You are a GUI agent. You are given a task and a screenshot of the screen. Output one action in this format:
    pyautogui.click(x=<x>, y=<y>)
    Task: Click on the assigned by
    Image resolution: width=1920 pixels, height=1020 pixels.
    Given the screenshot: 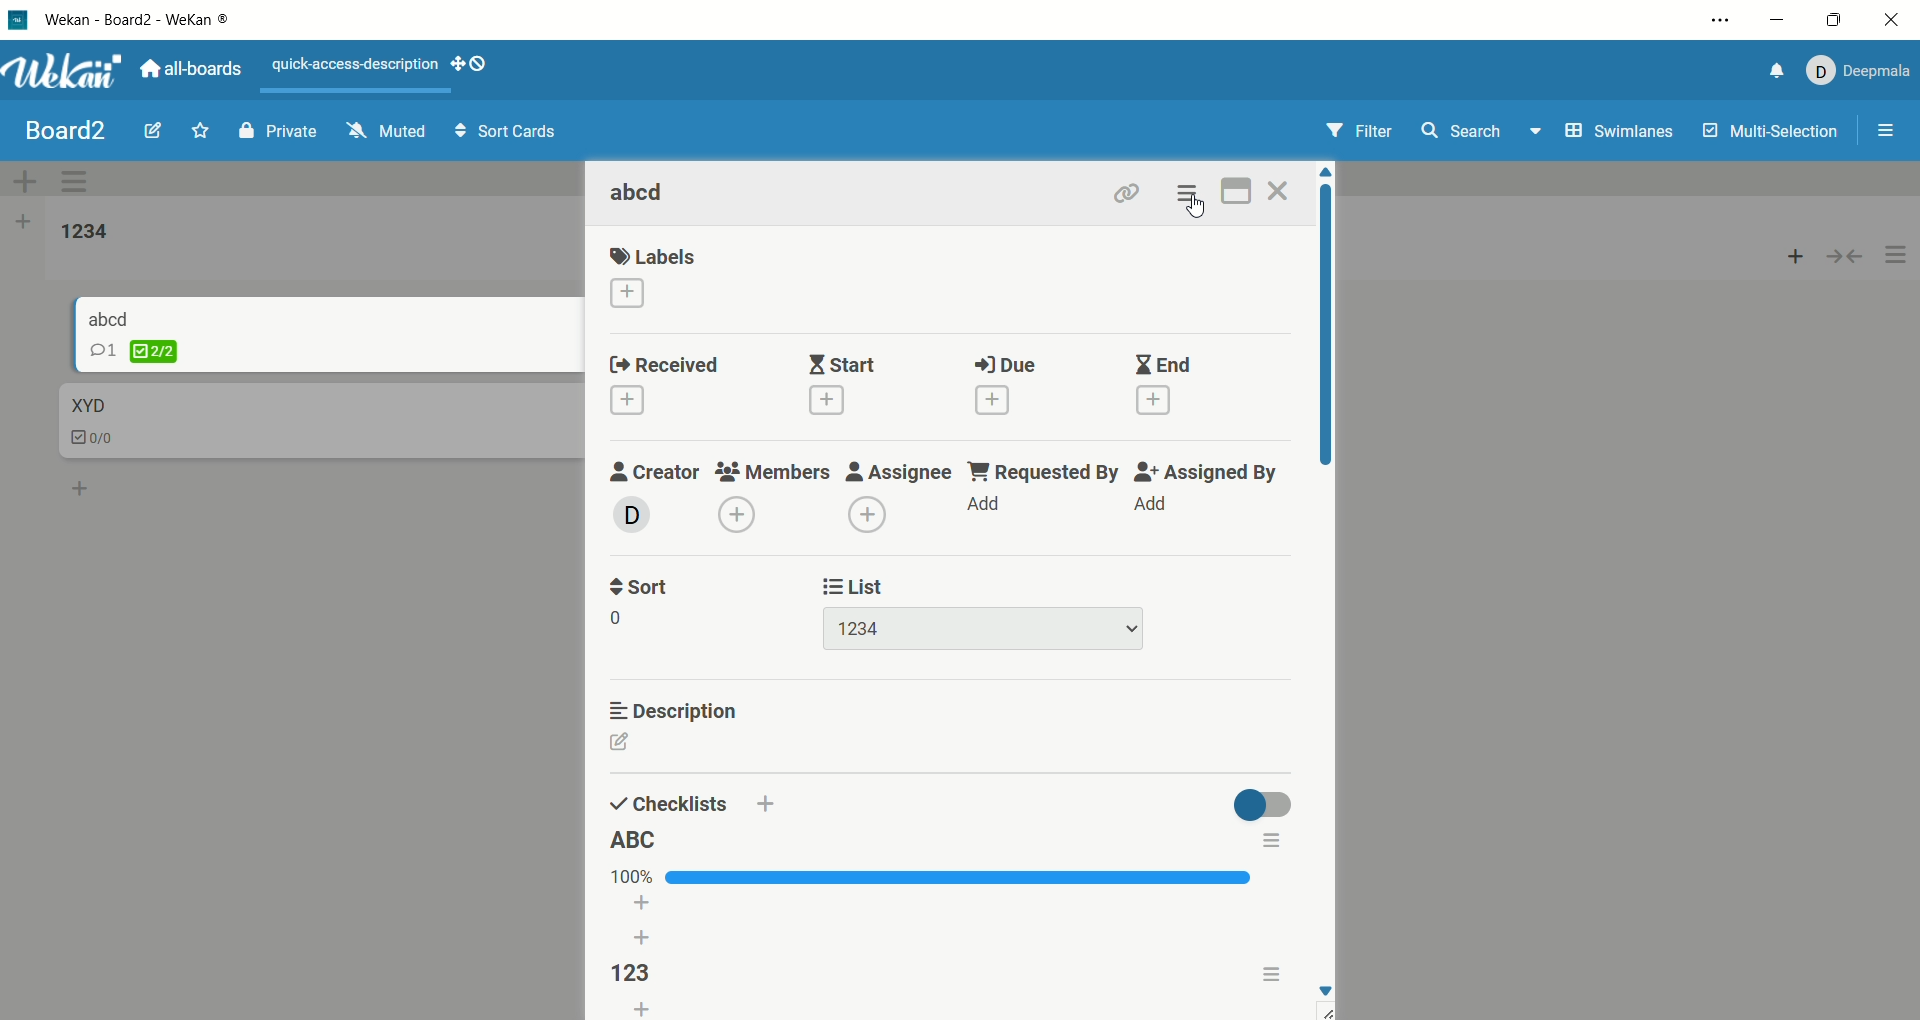 What is the action you would take?
    pyautogui.click(x=1205, y=492)
    